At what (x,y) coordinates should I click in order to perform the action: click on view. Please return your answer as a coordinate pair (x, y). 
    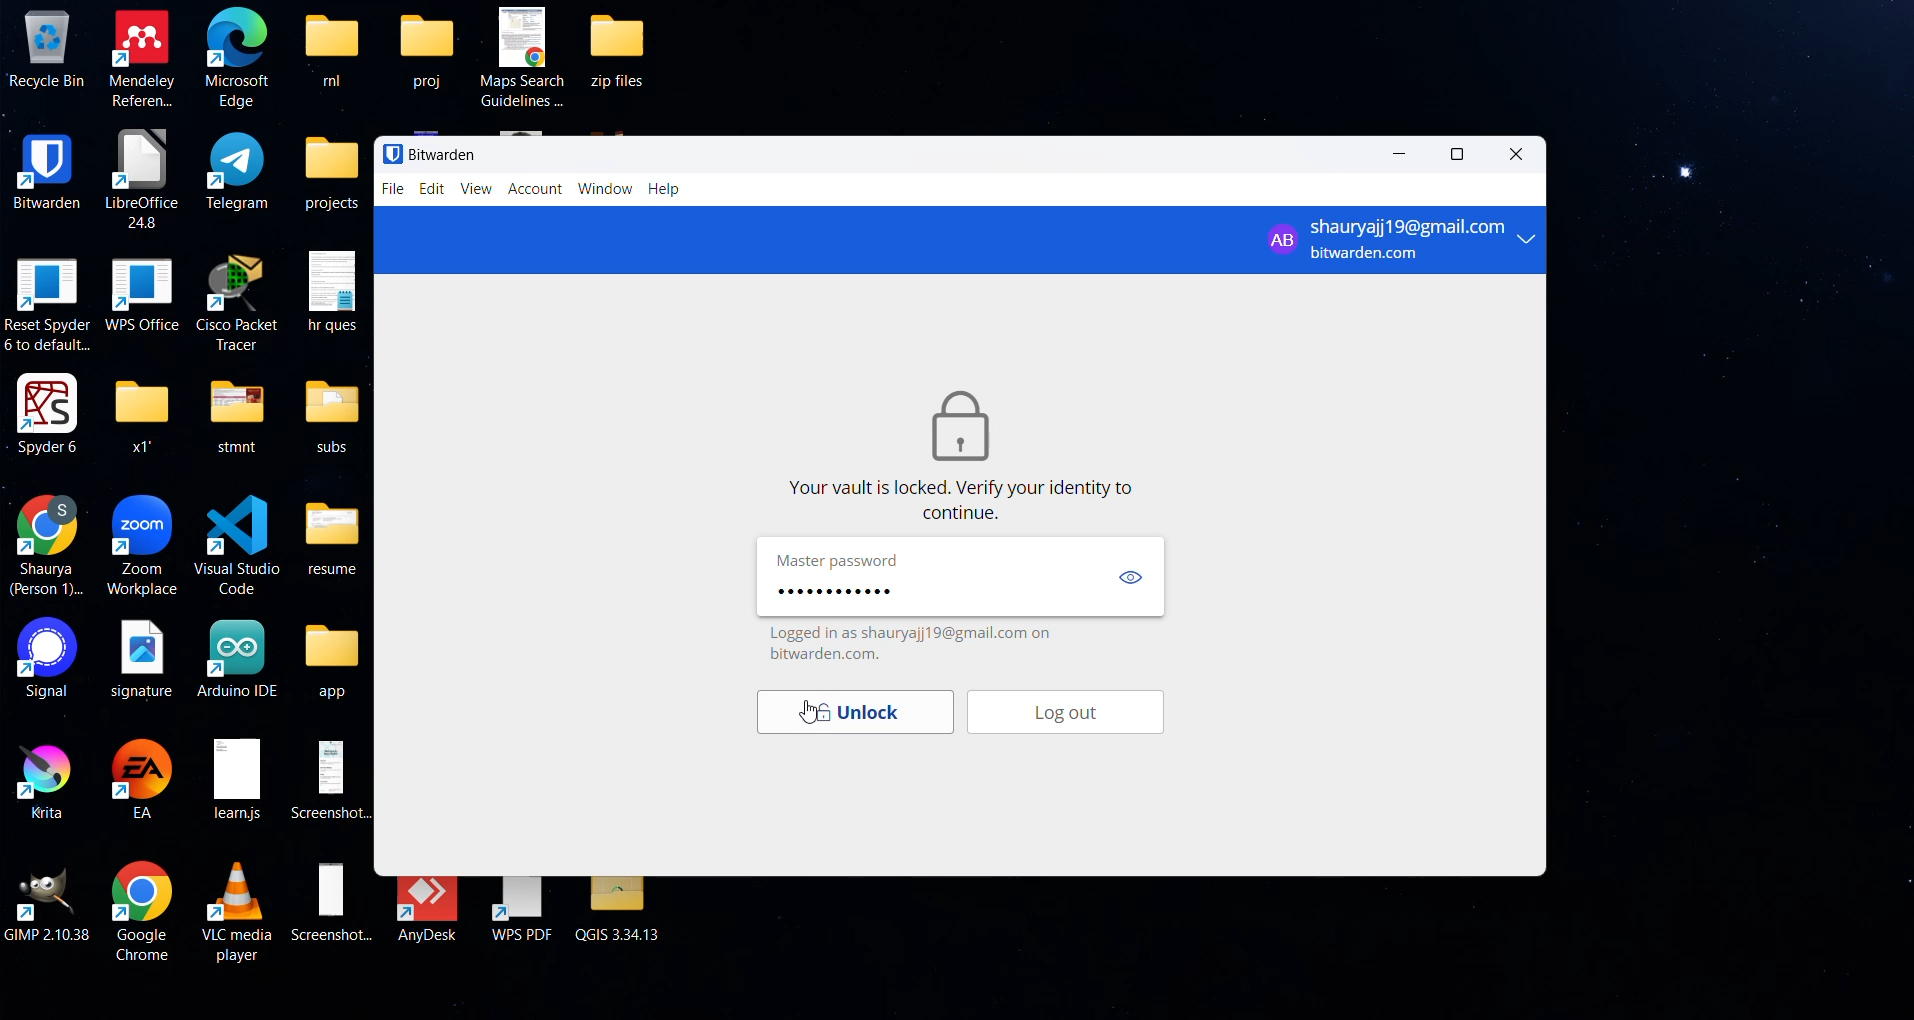
    Looking at the image, I should click on (476, 191).